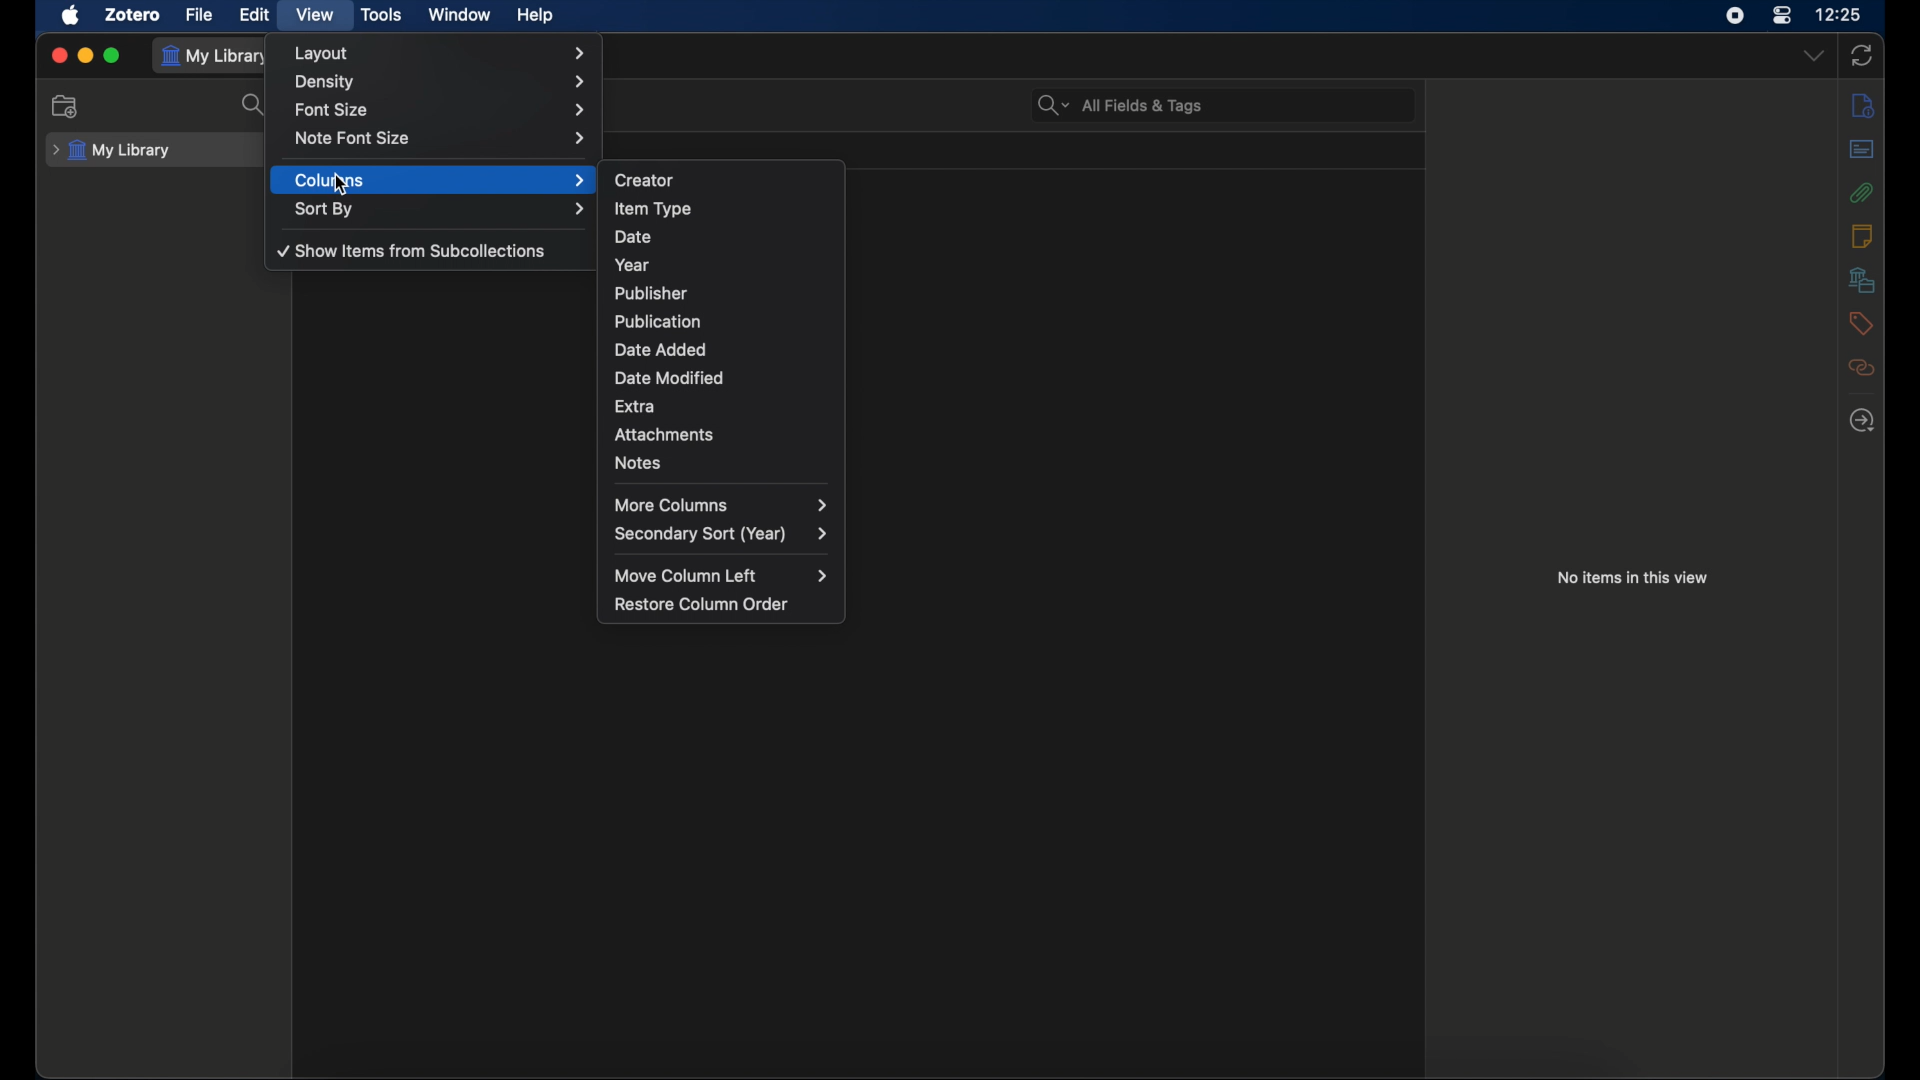 The width and height of the screenshot is (1920, 1080). I want to click on libraries, so click(1862, 280).